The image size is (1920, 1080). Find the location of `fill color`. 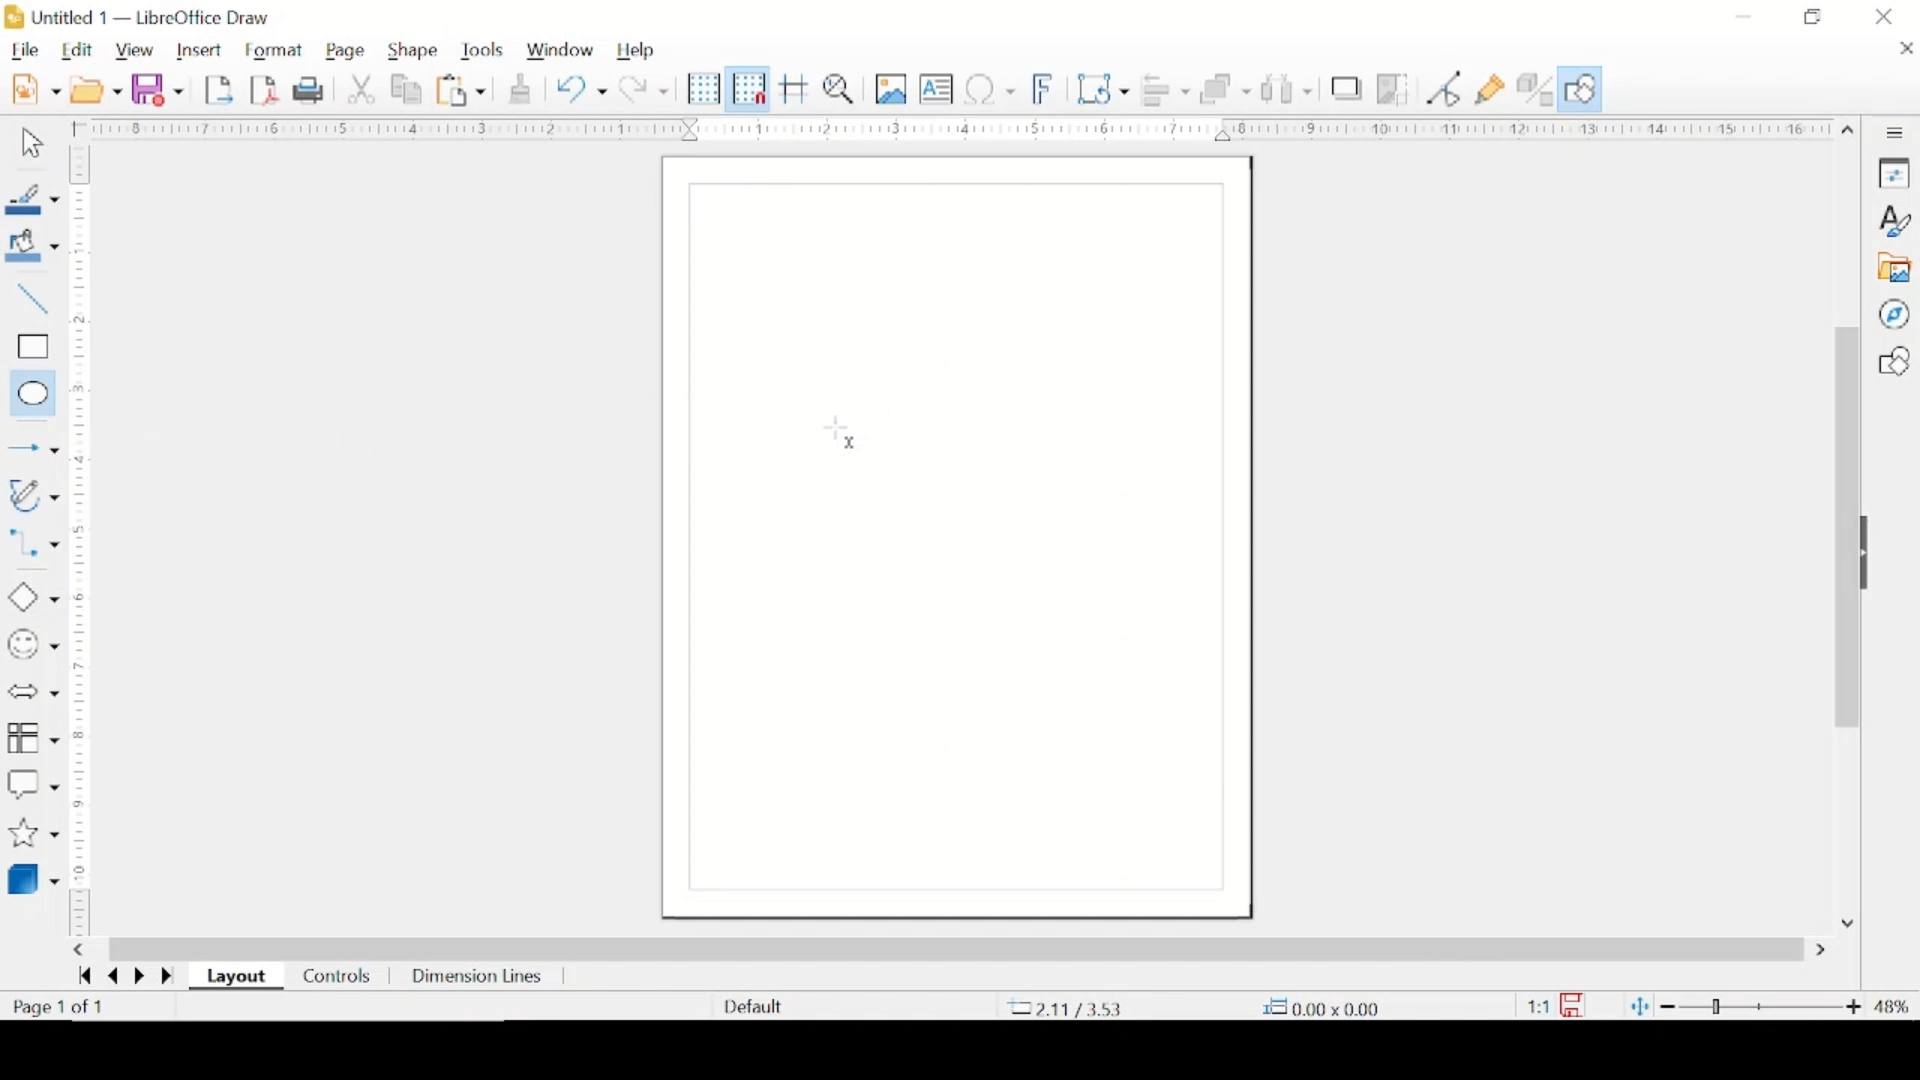

fill color is located at coordinates (35, 246).